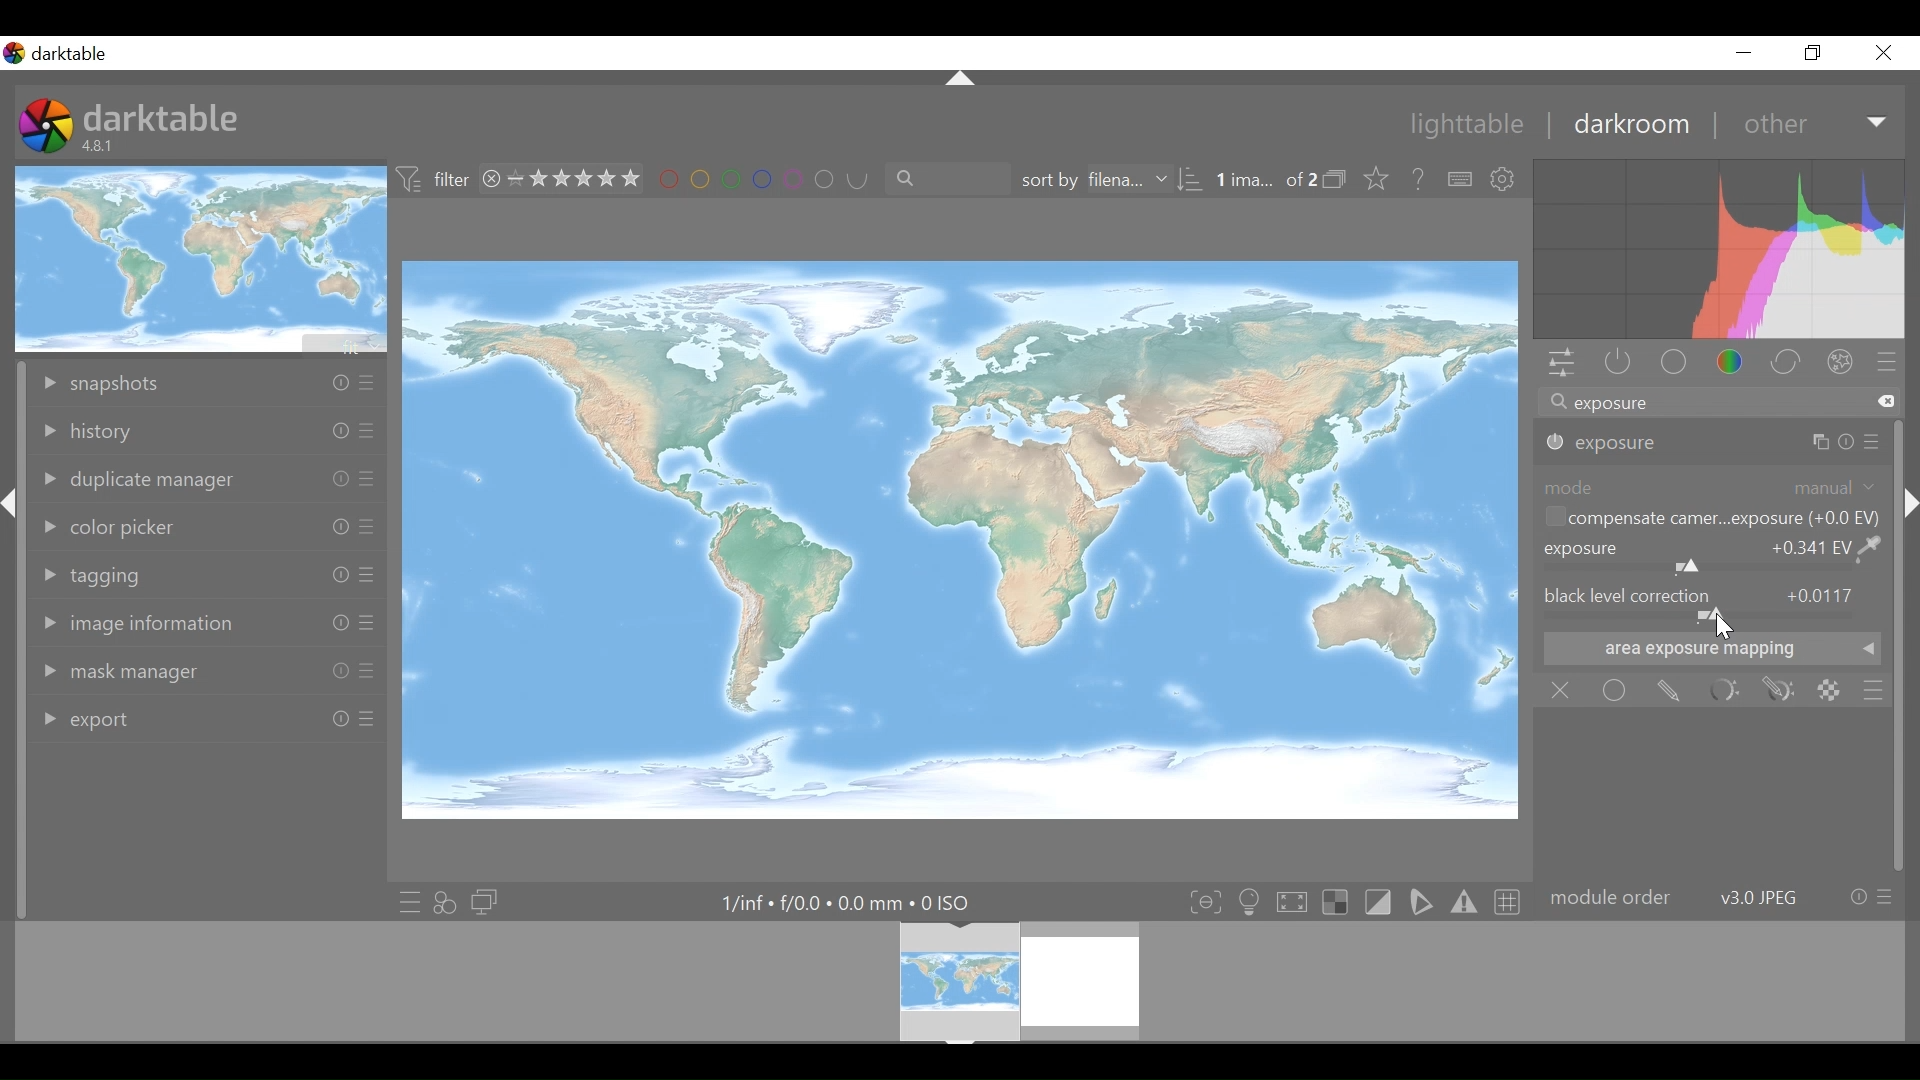 This screenshot has width=1920, height=1080. I want to click on Minimize, so click(1744, 52).